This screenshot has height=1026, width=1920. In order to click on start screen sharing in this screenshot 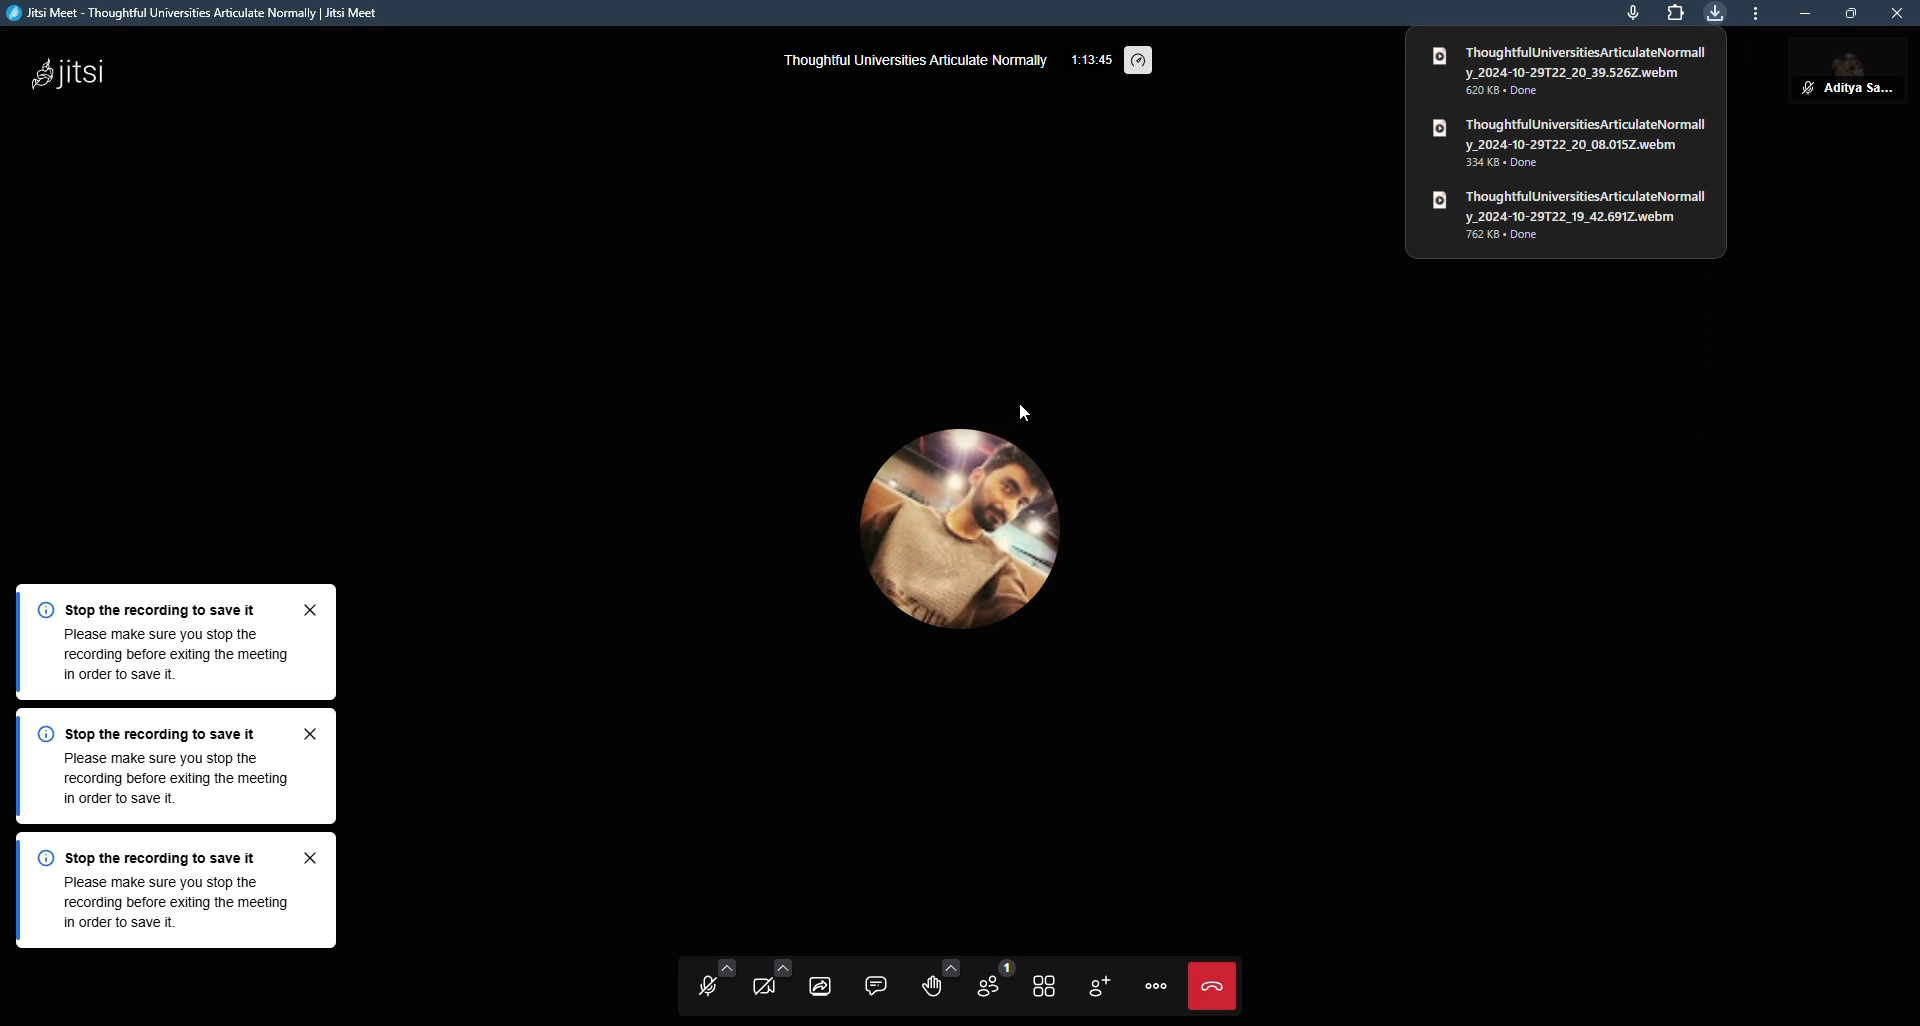, I will do `click(816, 981)`.